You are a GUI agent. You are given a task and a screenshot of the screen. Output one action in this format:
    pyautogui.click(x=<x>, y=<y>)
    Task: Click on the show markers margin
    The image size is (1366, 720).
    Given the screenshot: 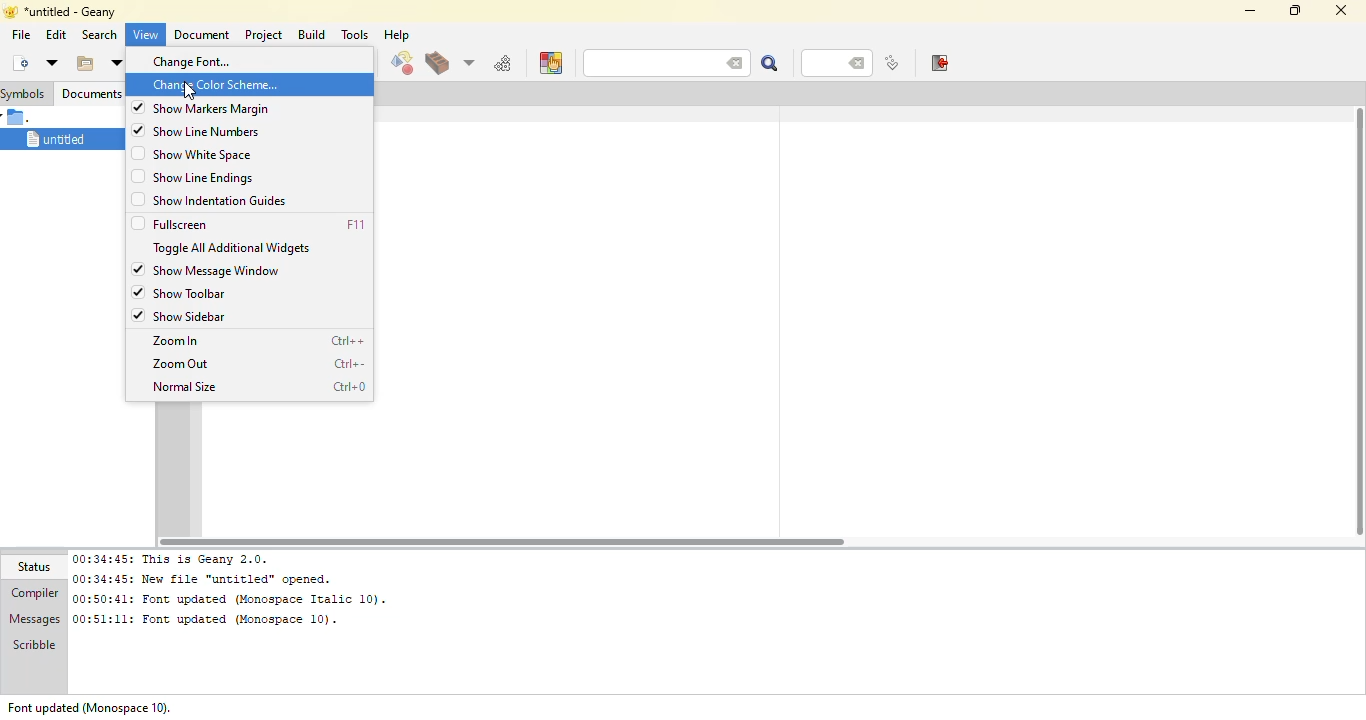 What is the action you would take?
    pyautogui.click(x=212, y=108)
    